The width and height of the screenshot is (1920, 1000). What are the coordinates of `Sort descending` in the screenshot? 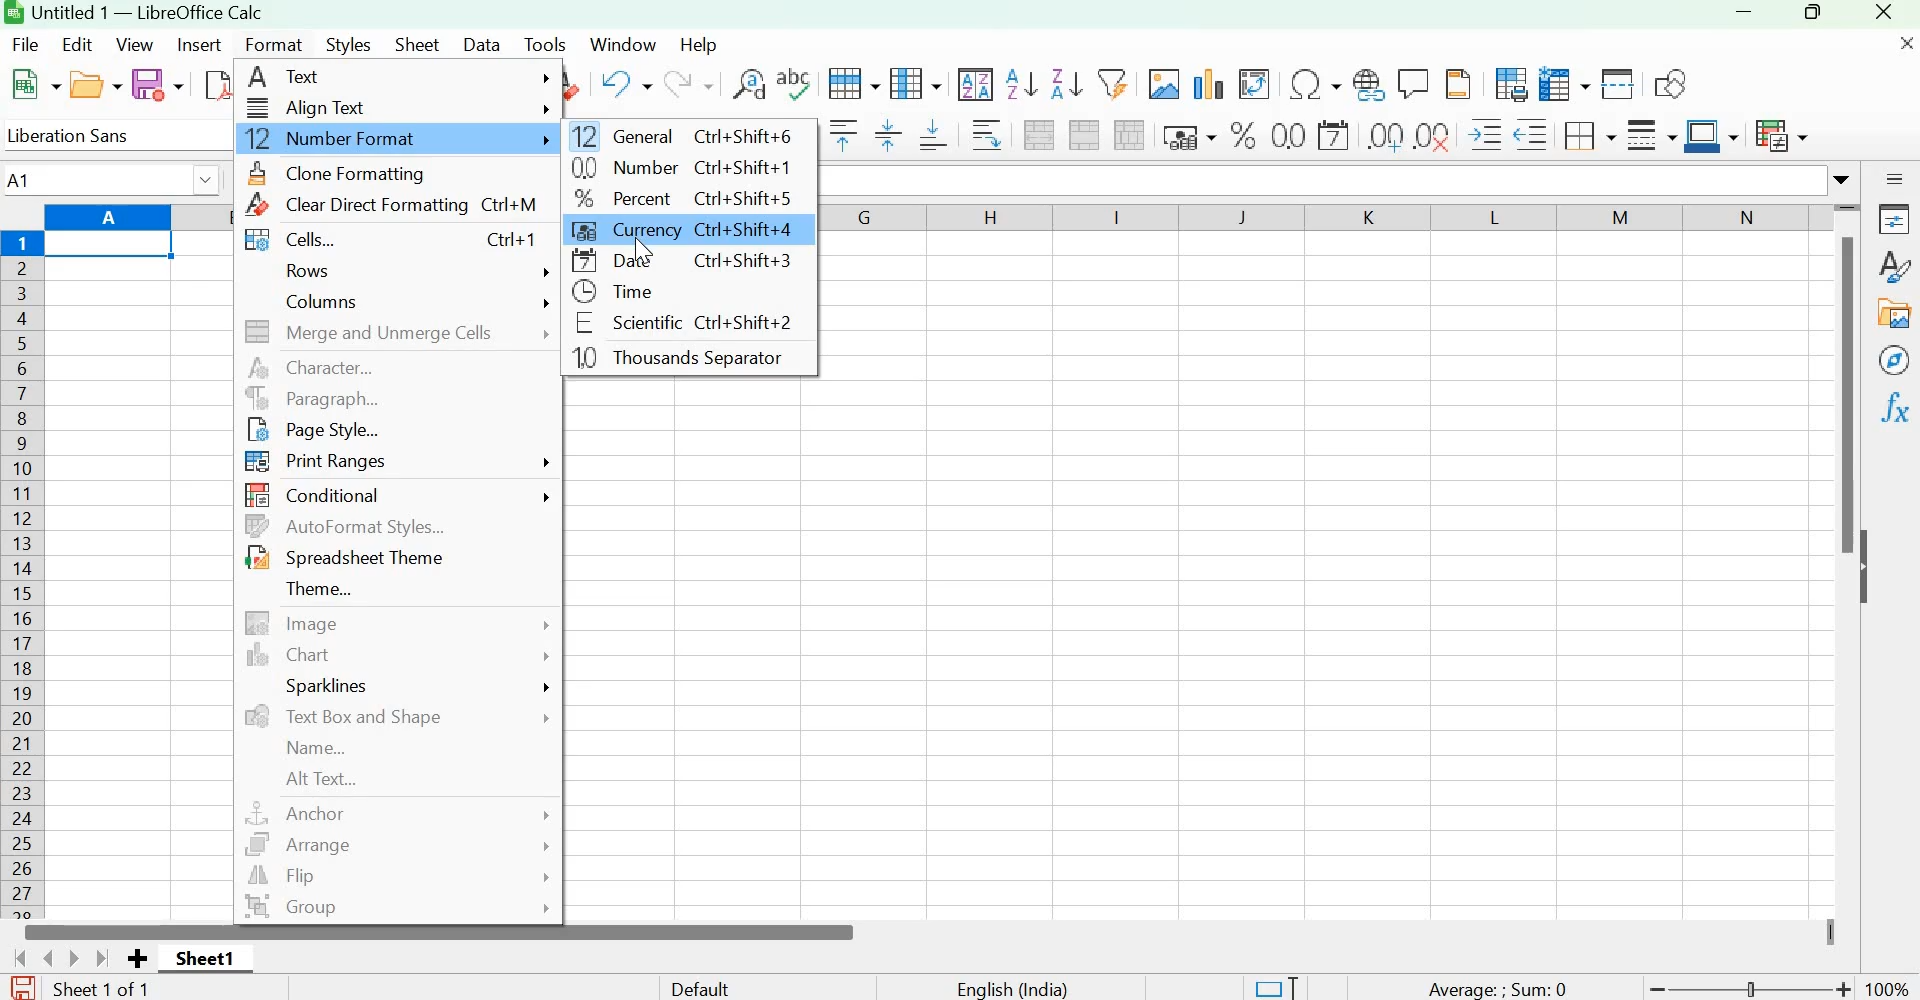 It's located at (1066, 84).